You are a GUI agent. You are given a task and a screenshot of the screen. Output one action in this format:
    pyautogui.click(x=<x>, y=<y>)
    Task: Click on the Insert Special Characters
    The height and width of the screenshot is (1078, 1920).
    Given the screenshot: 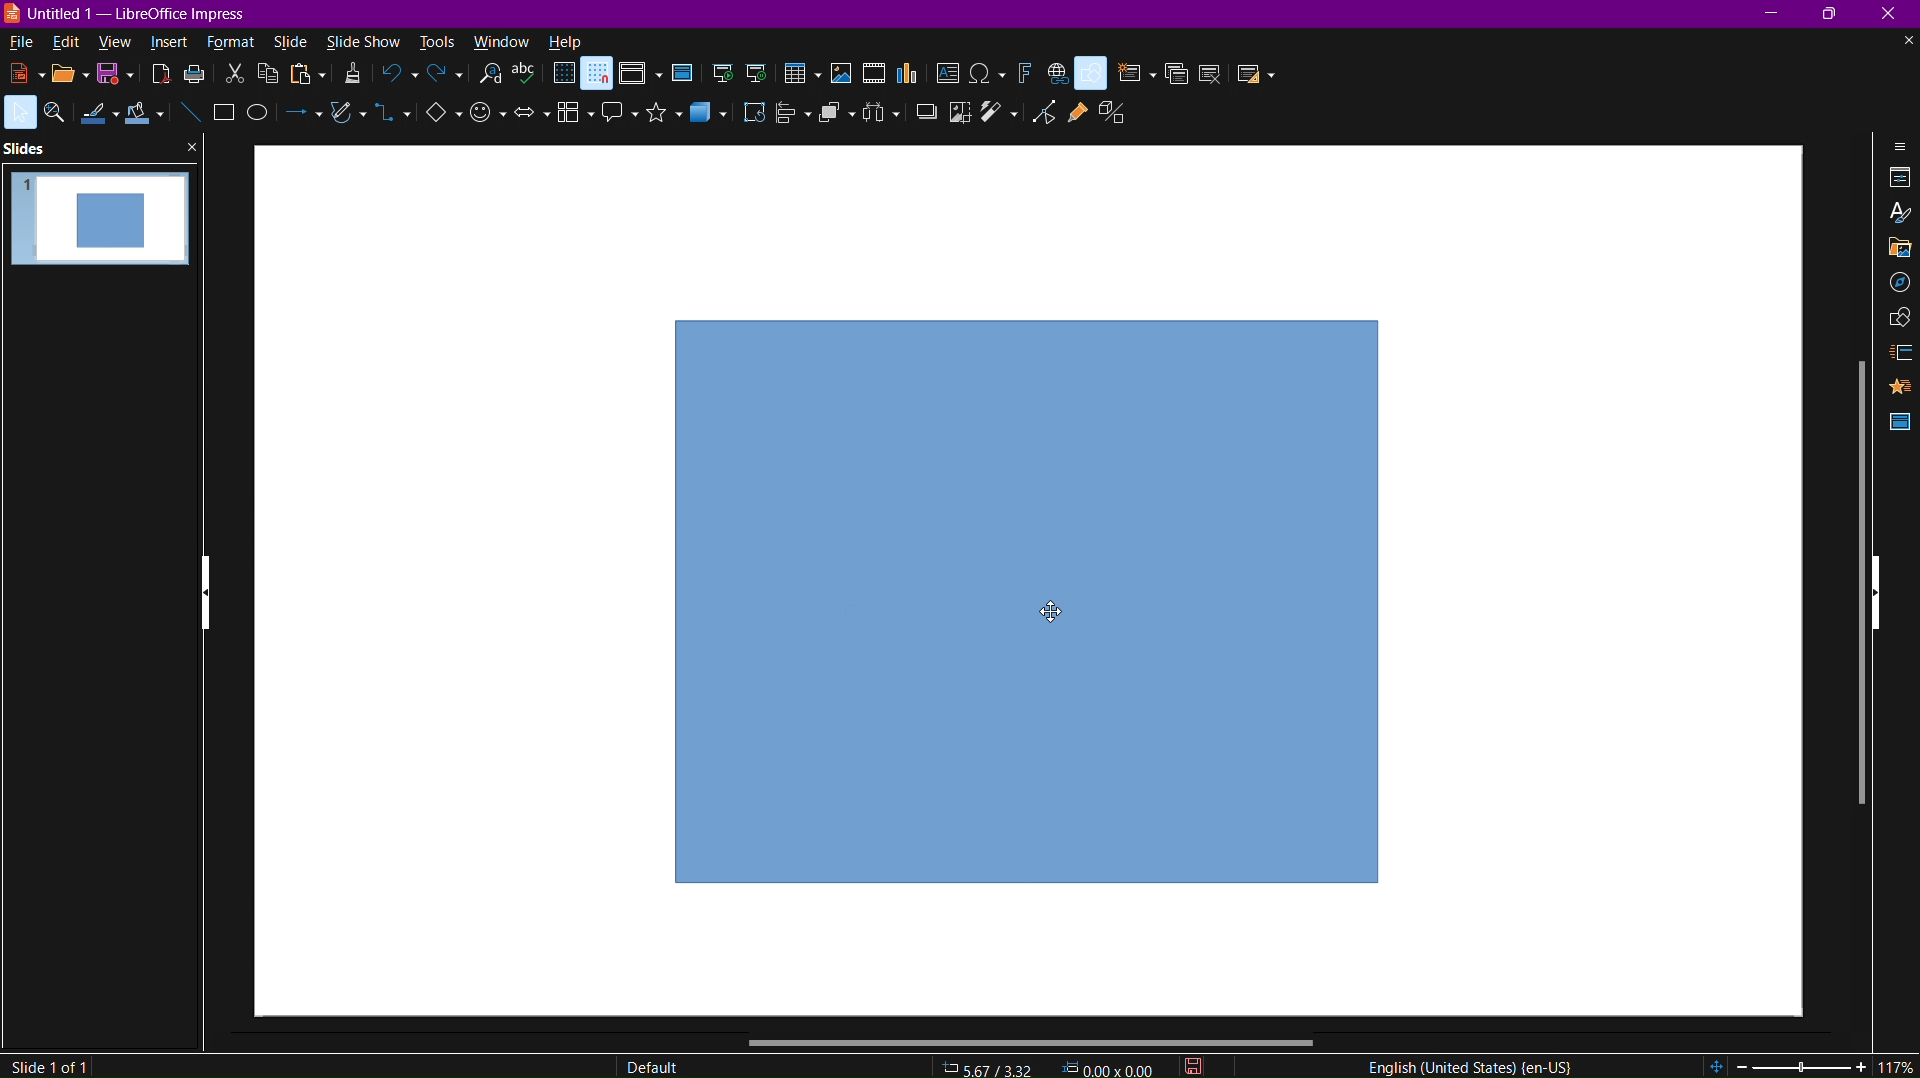 What is the action you would take?
    pyautogui.click(x=988, y=72)
    